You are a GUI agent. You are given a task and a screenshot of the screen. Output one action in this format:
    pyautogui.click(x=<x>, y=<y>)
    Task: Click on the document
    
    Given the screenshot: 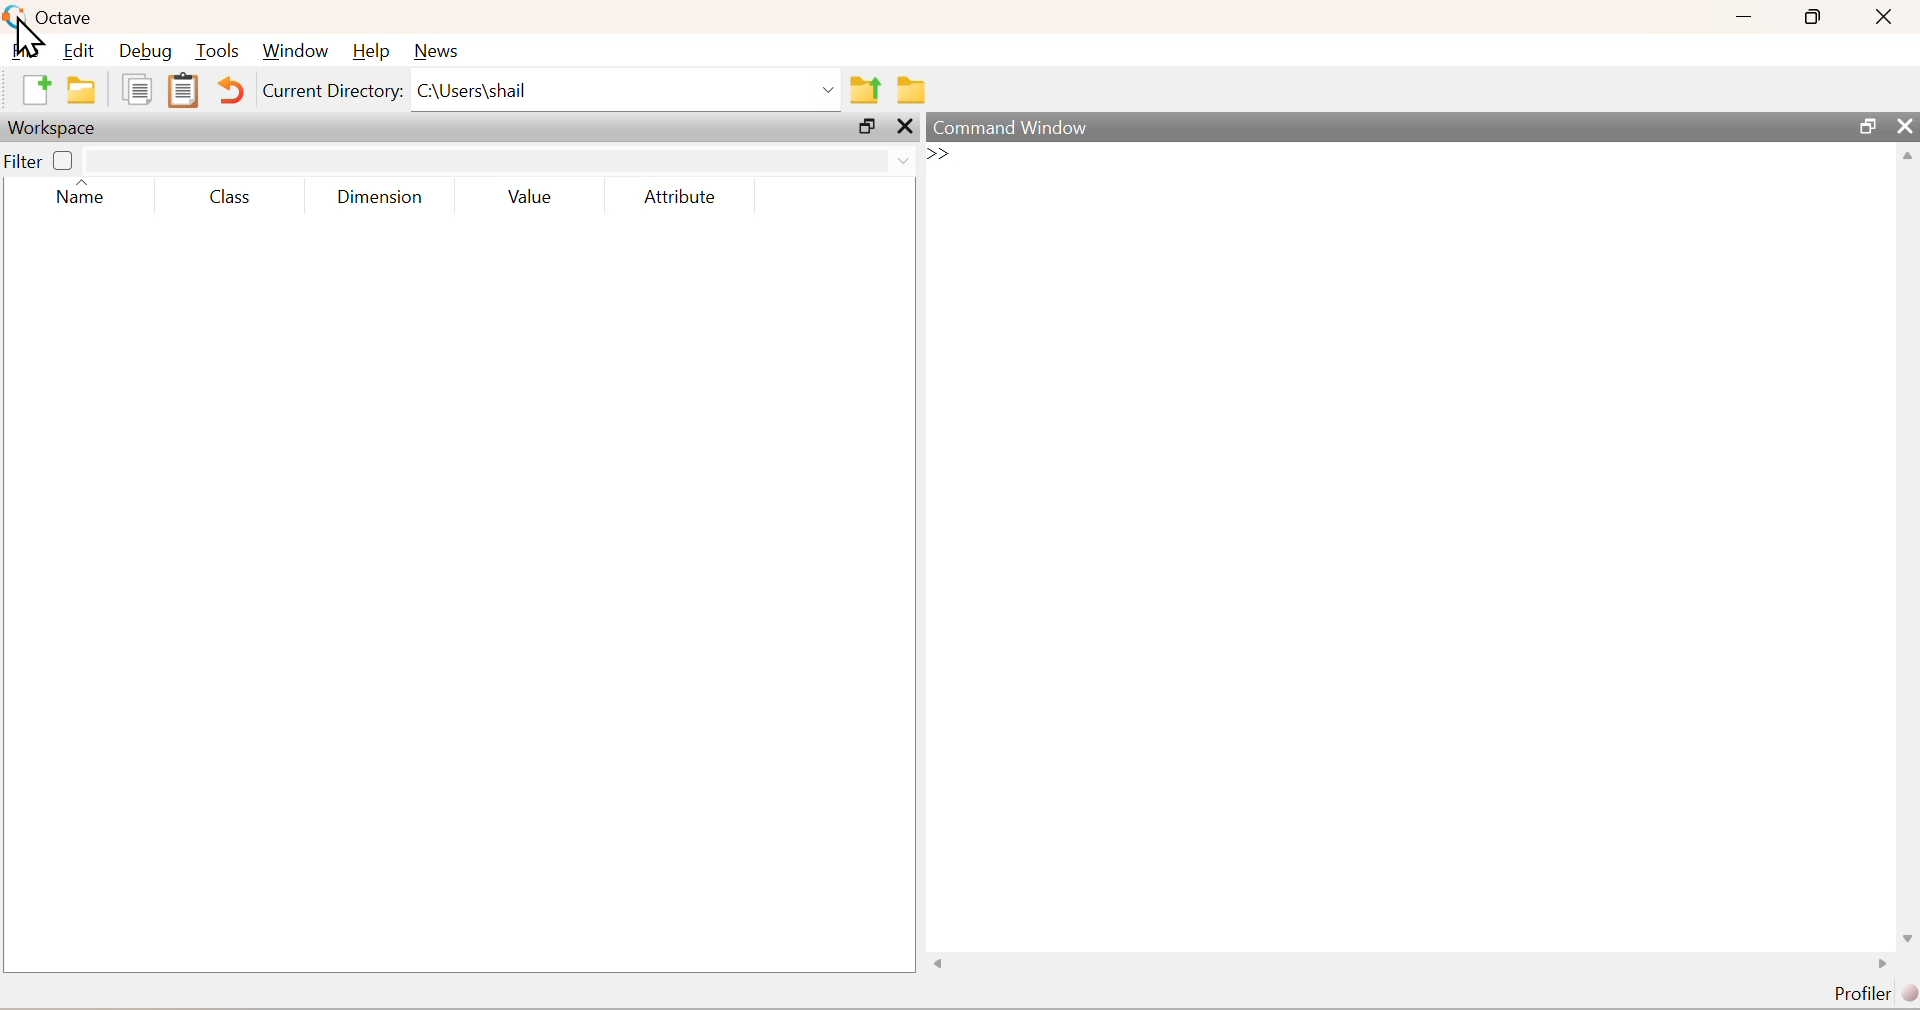 What is the action you would take?
    pyautogui.click(x=137, y=89)
    